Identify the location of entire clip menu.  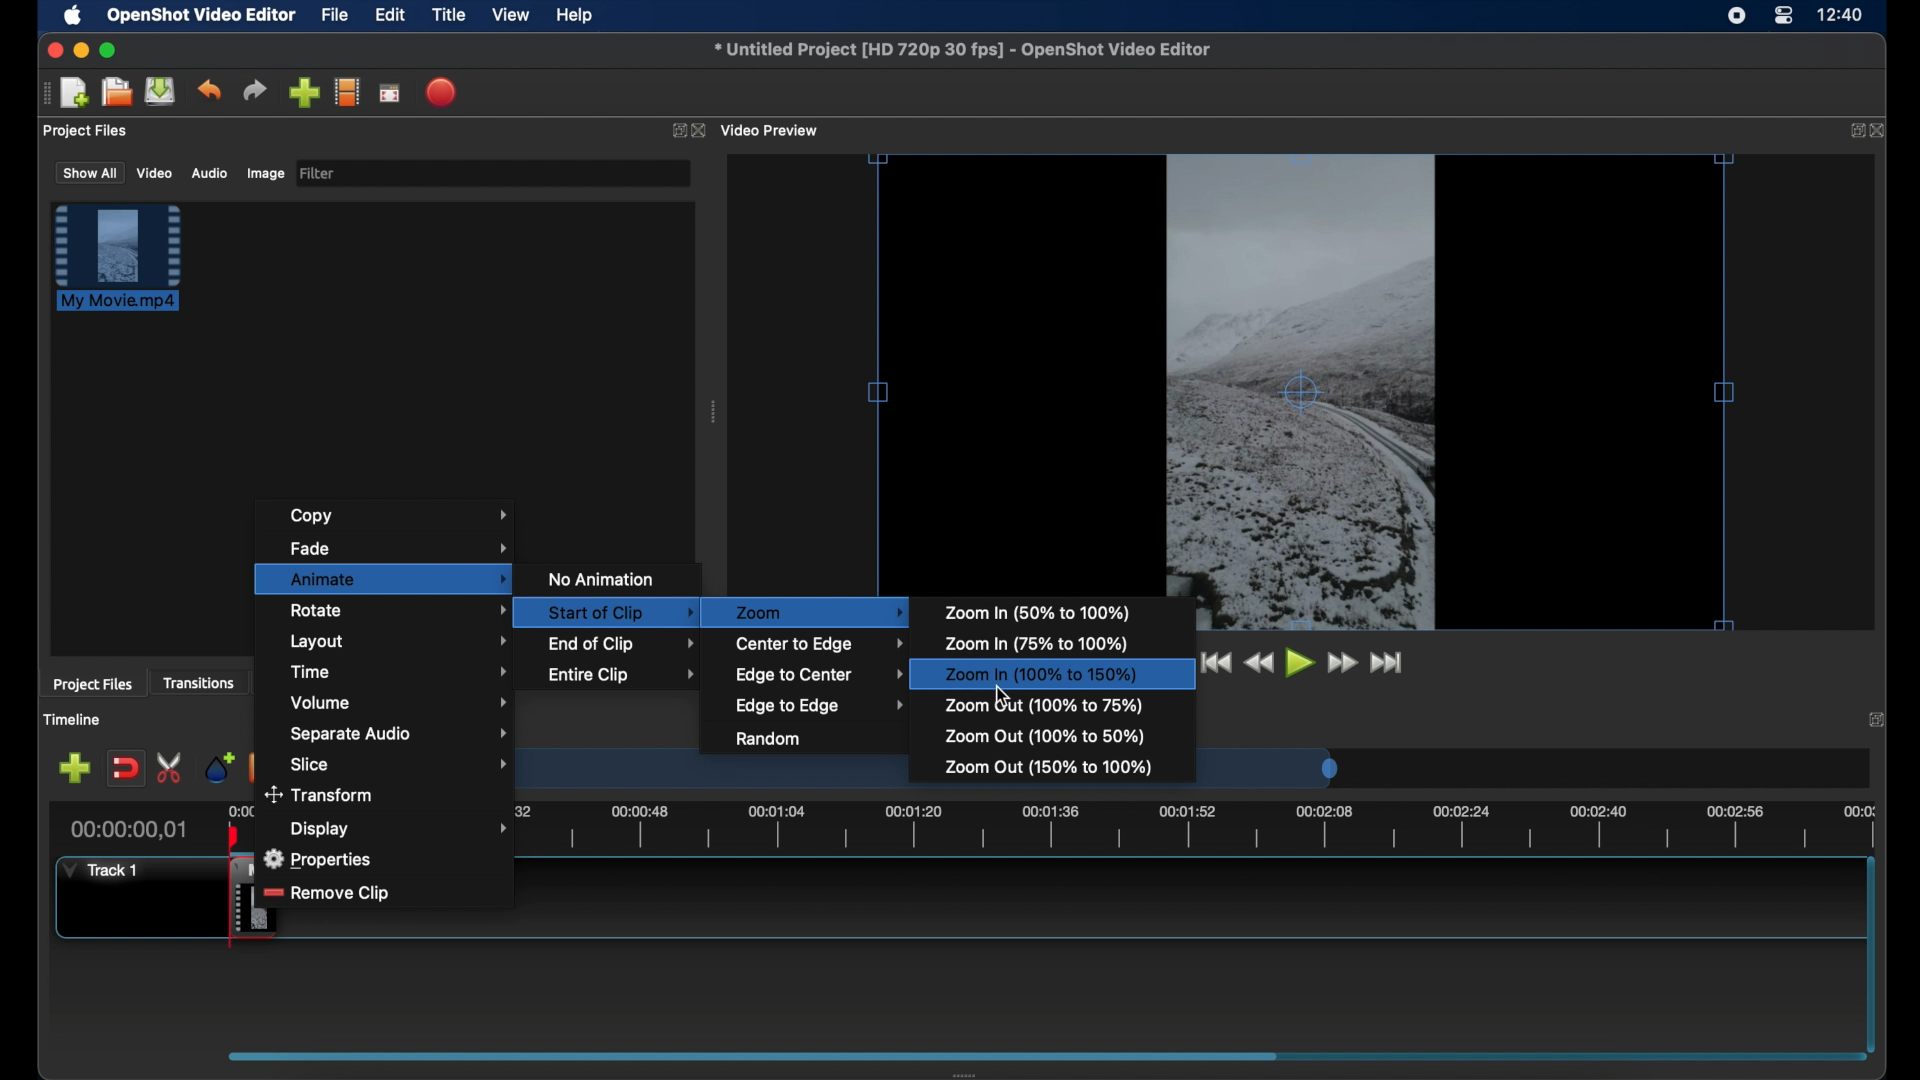
(622, 674).